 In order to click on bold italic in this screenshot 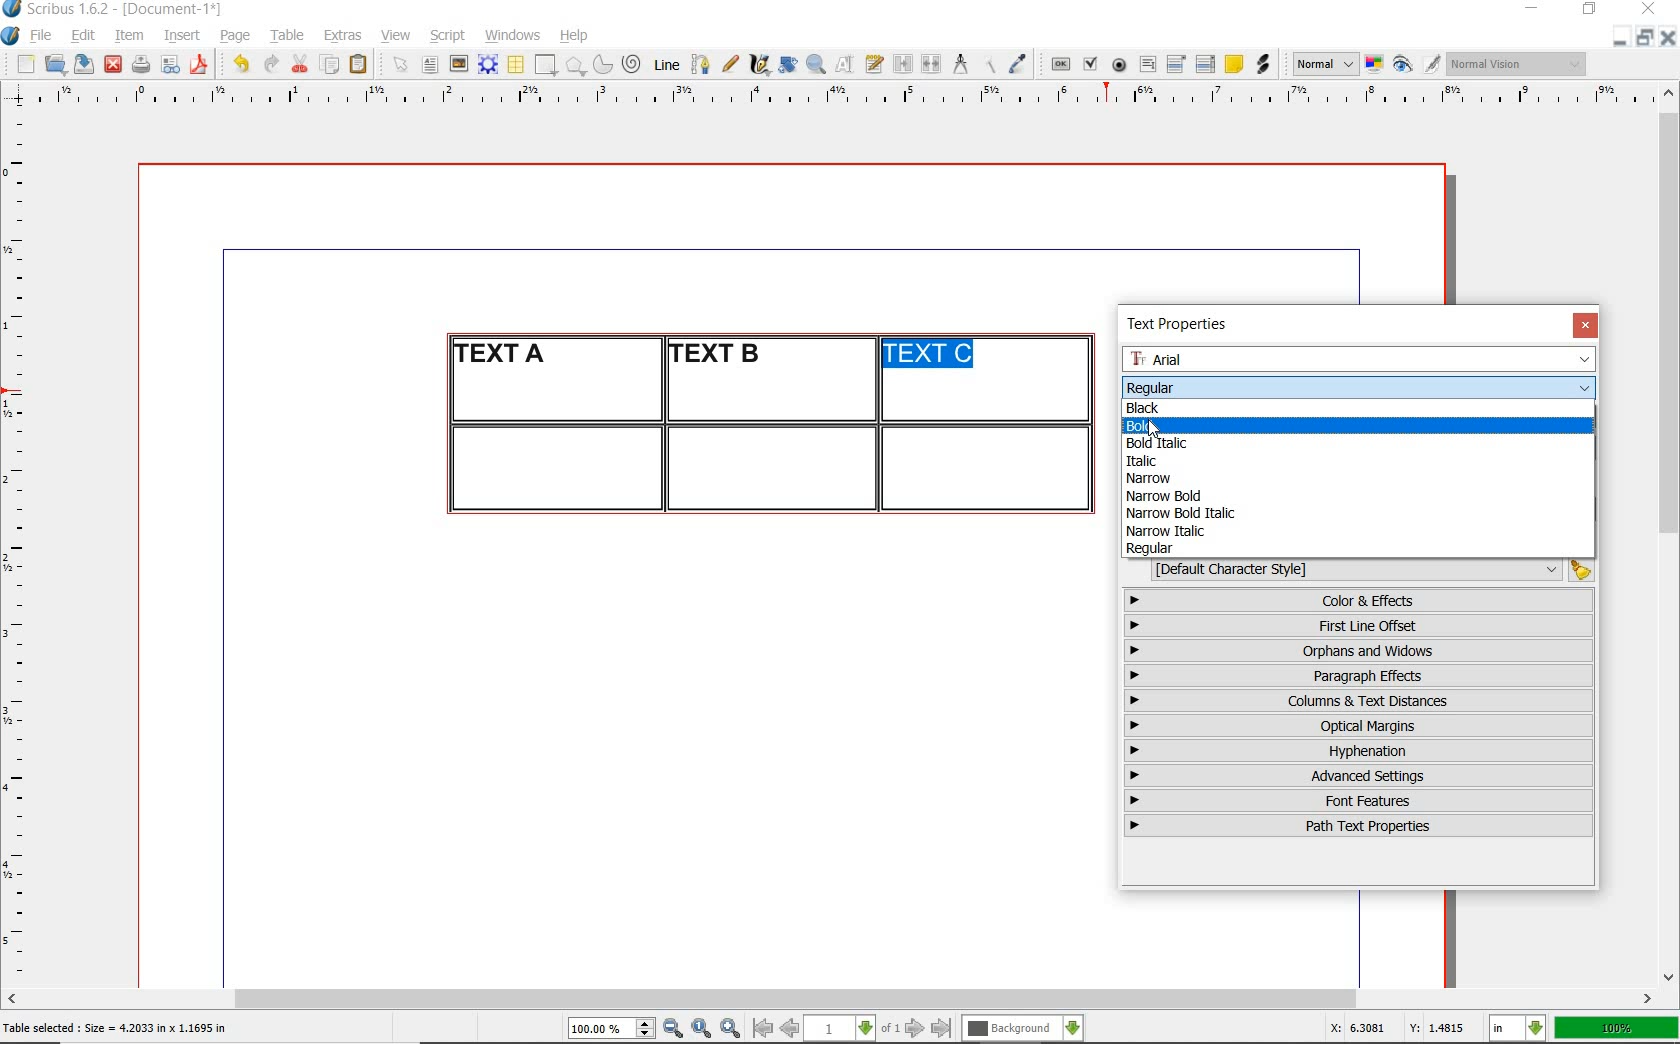, I will do `click(1166, 443)`.